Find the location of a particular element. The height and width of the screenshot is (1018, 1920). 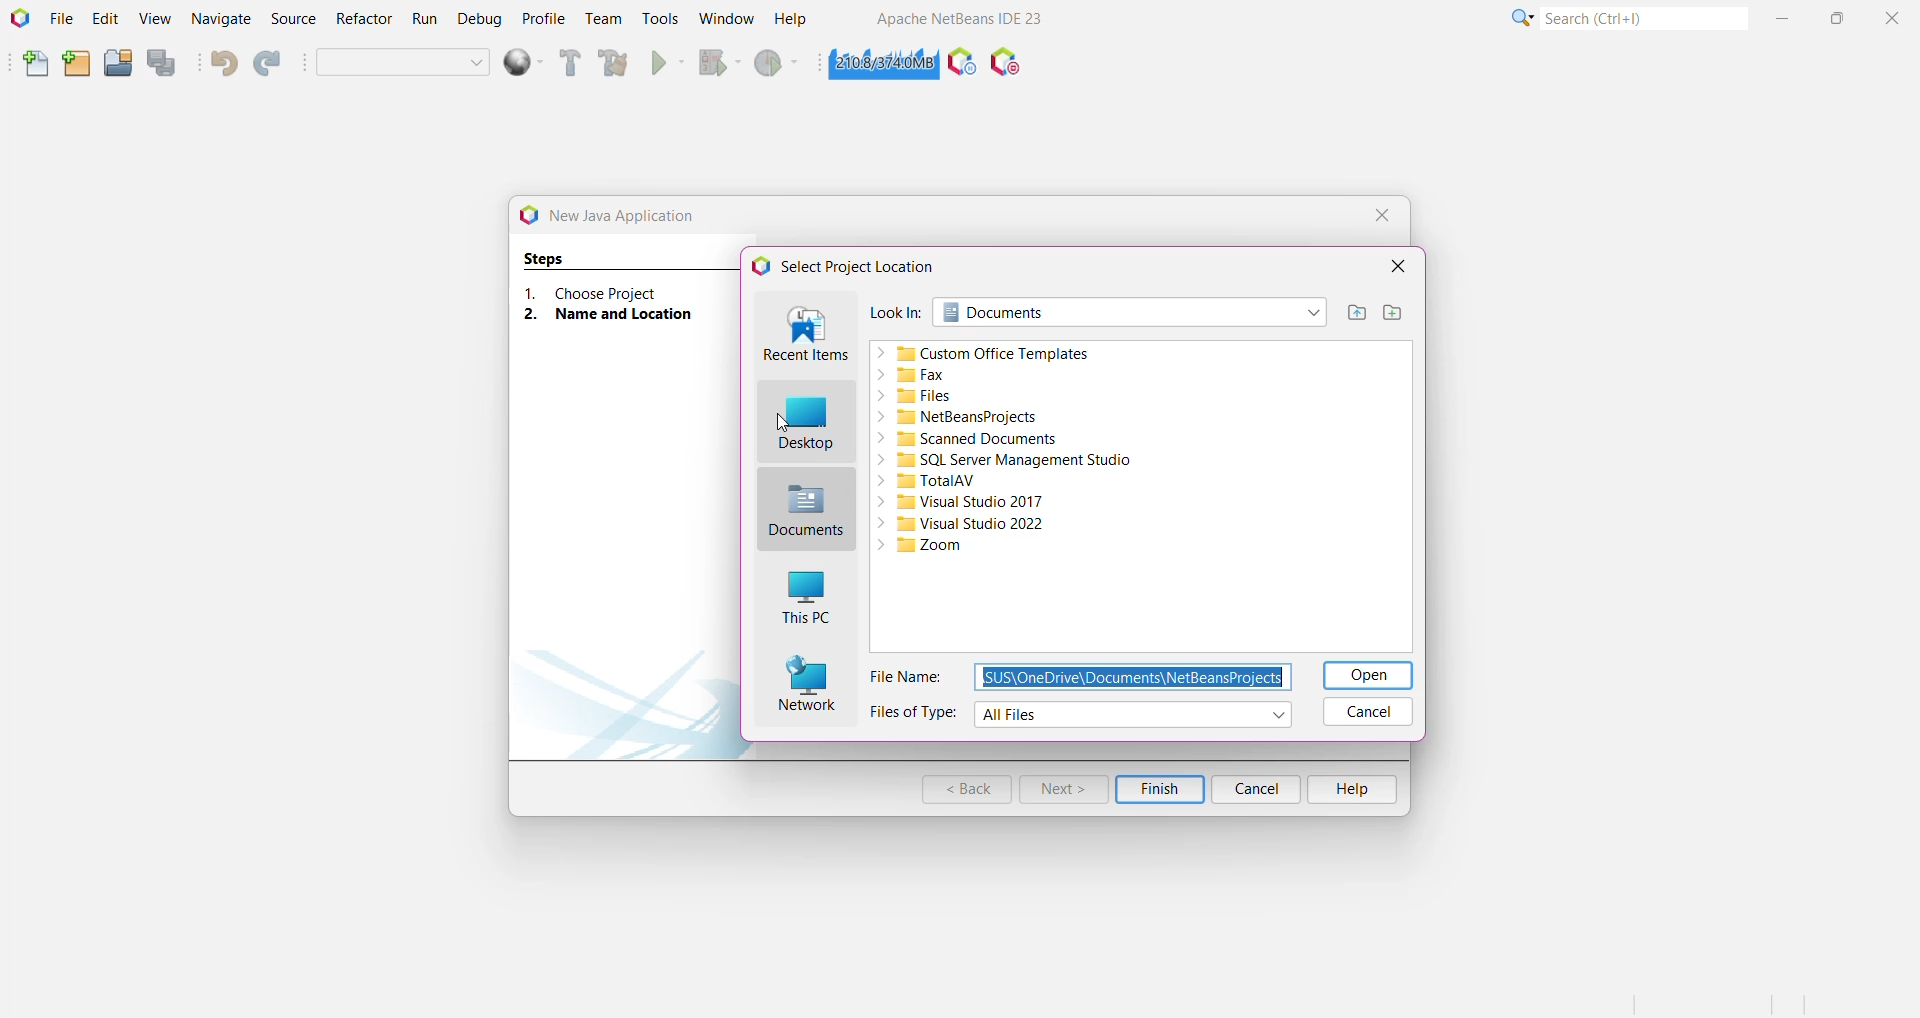

Visual Studio 2022 is located at coordinates (1136, 523).